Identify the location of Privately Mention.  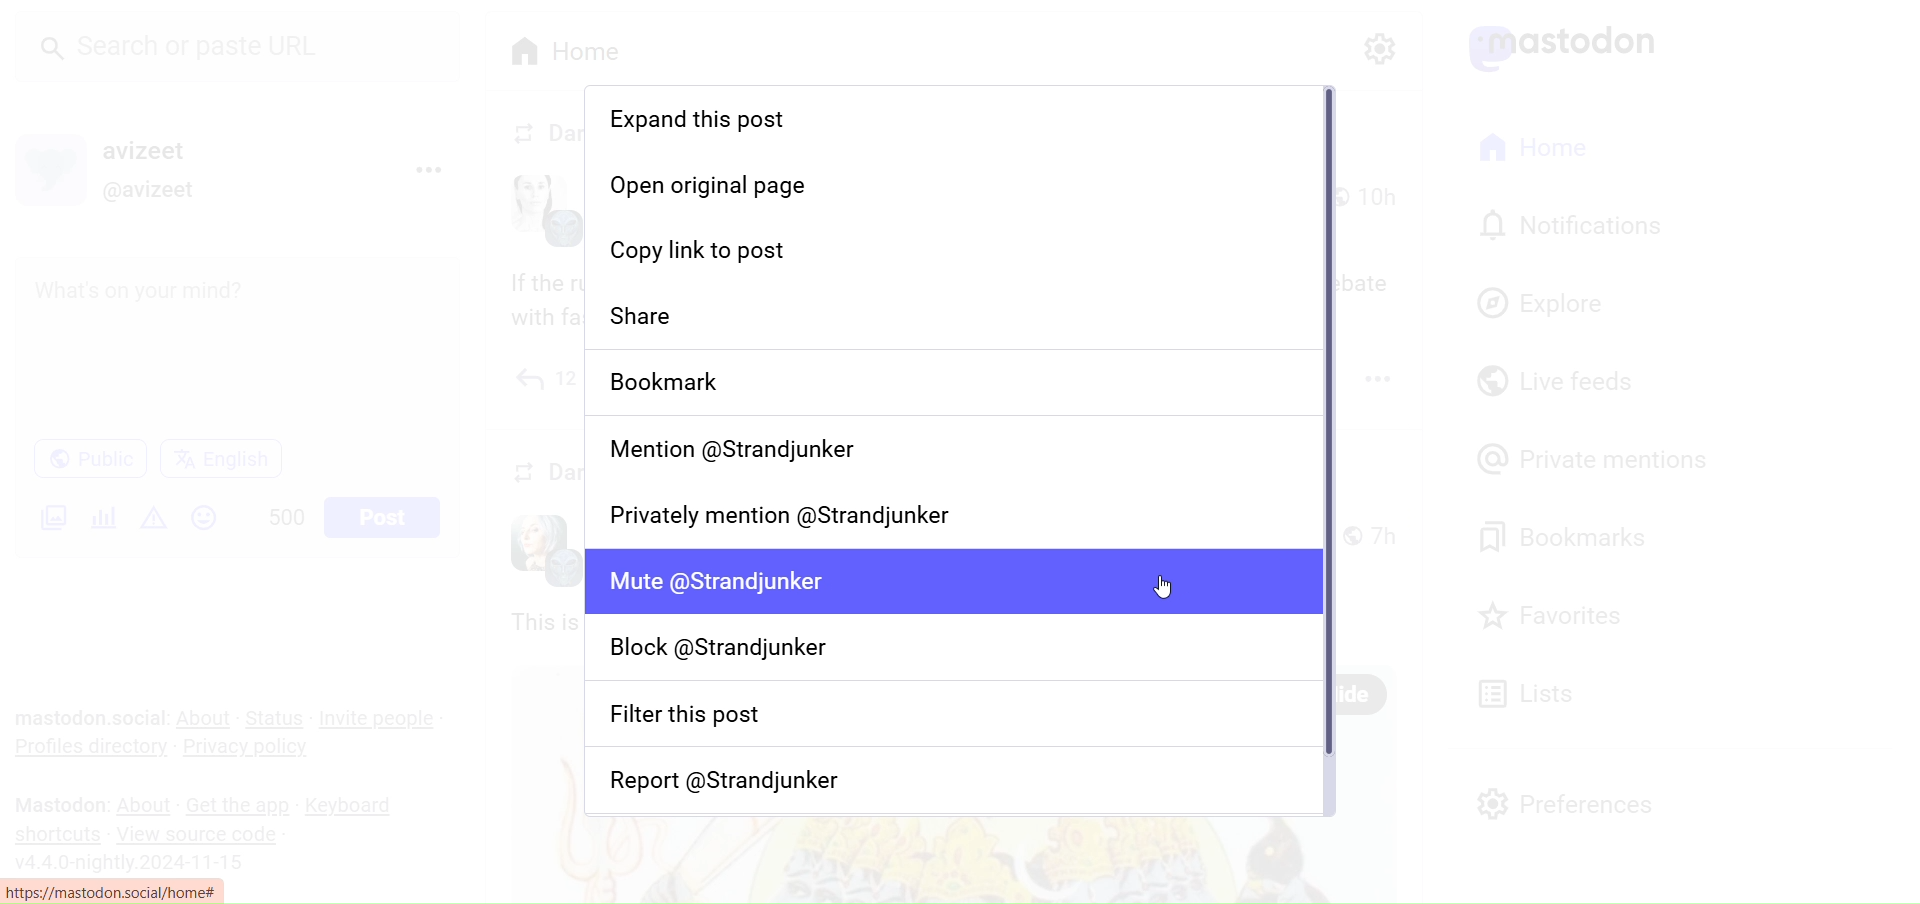
(956, 510).